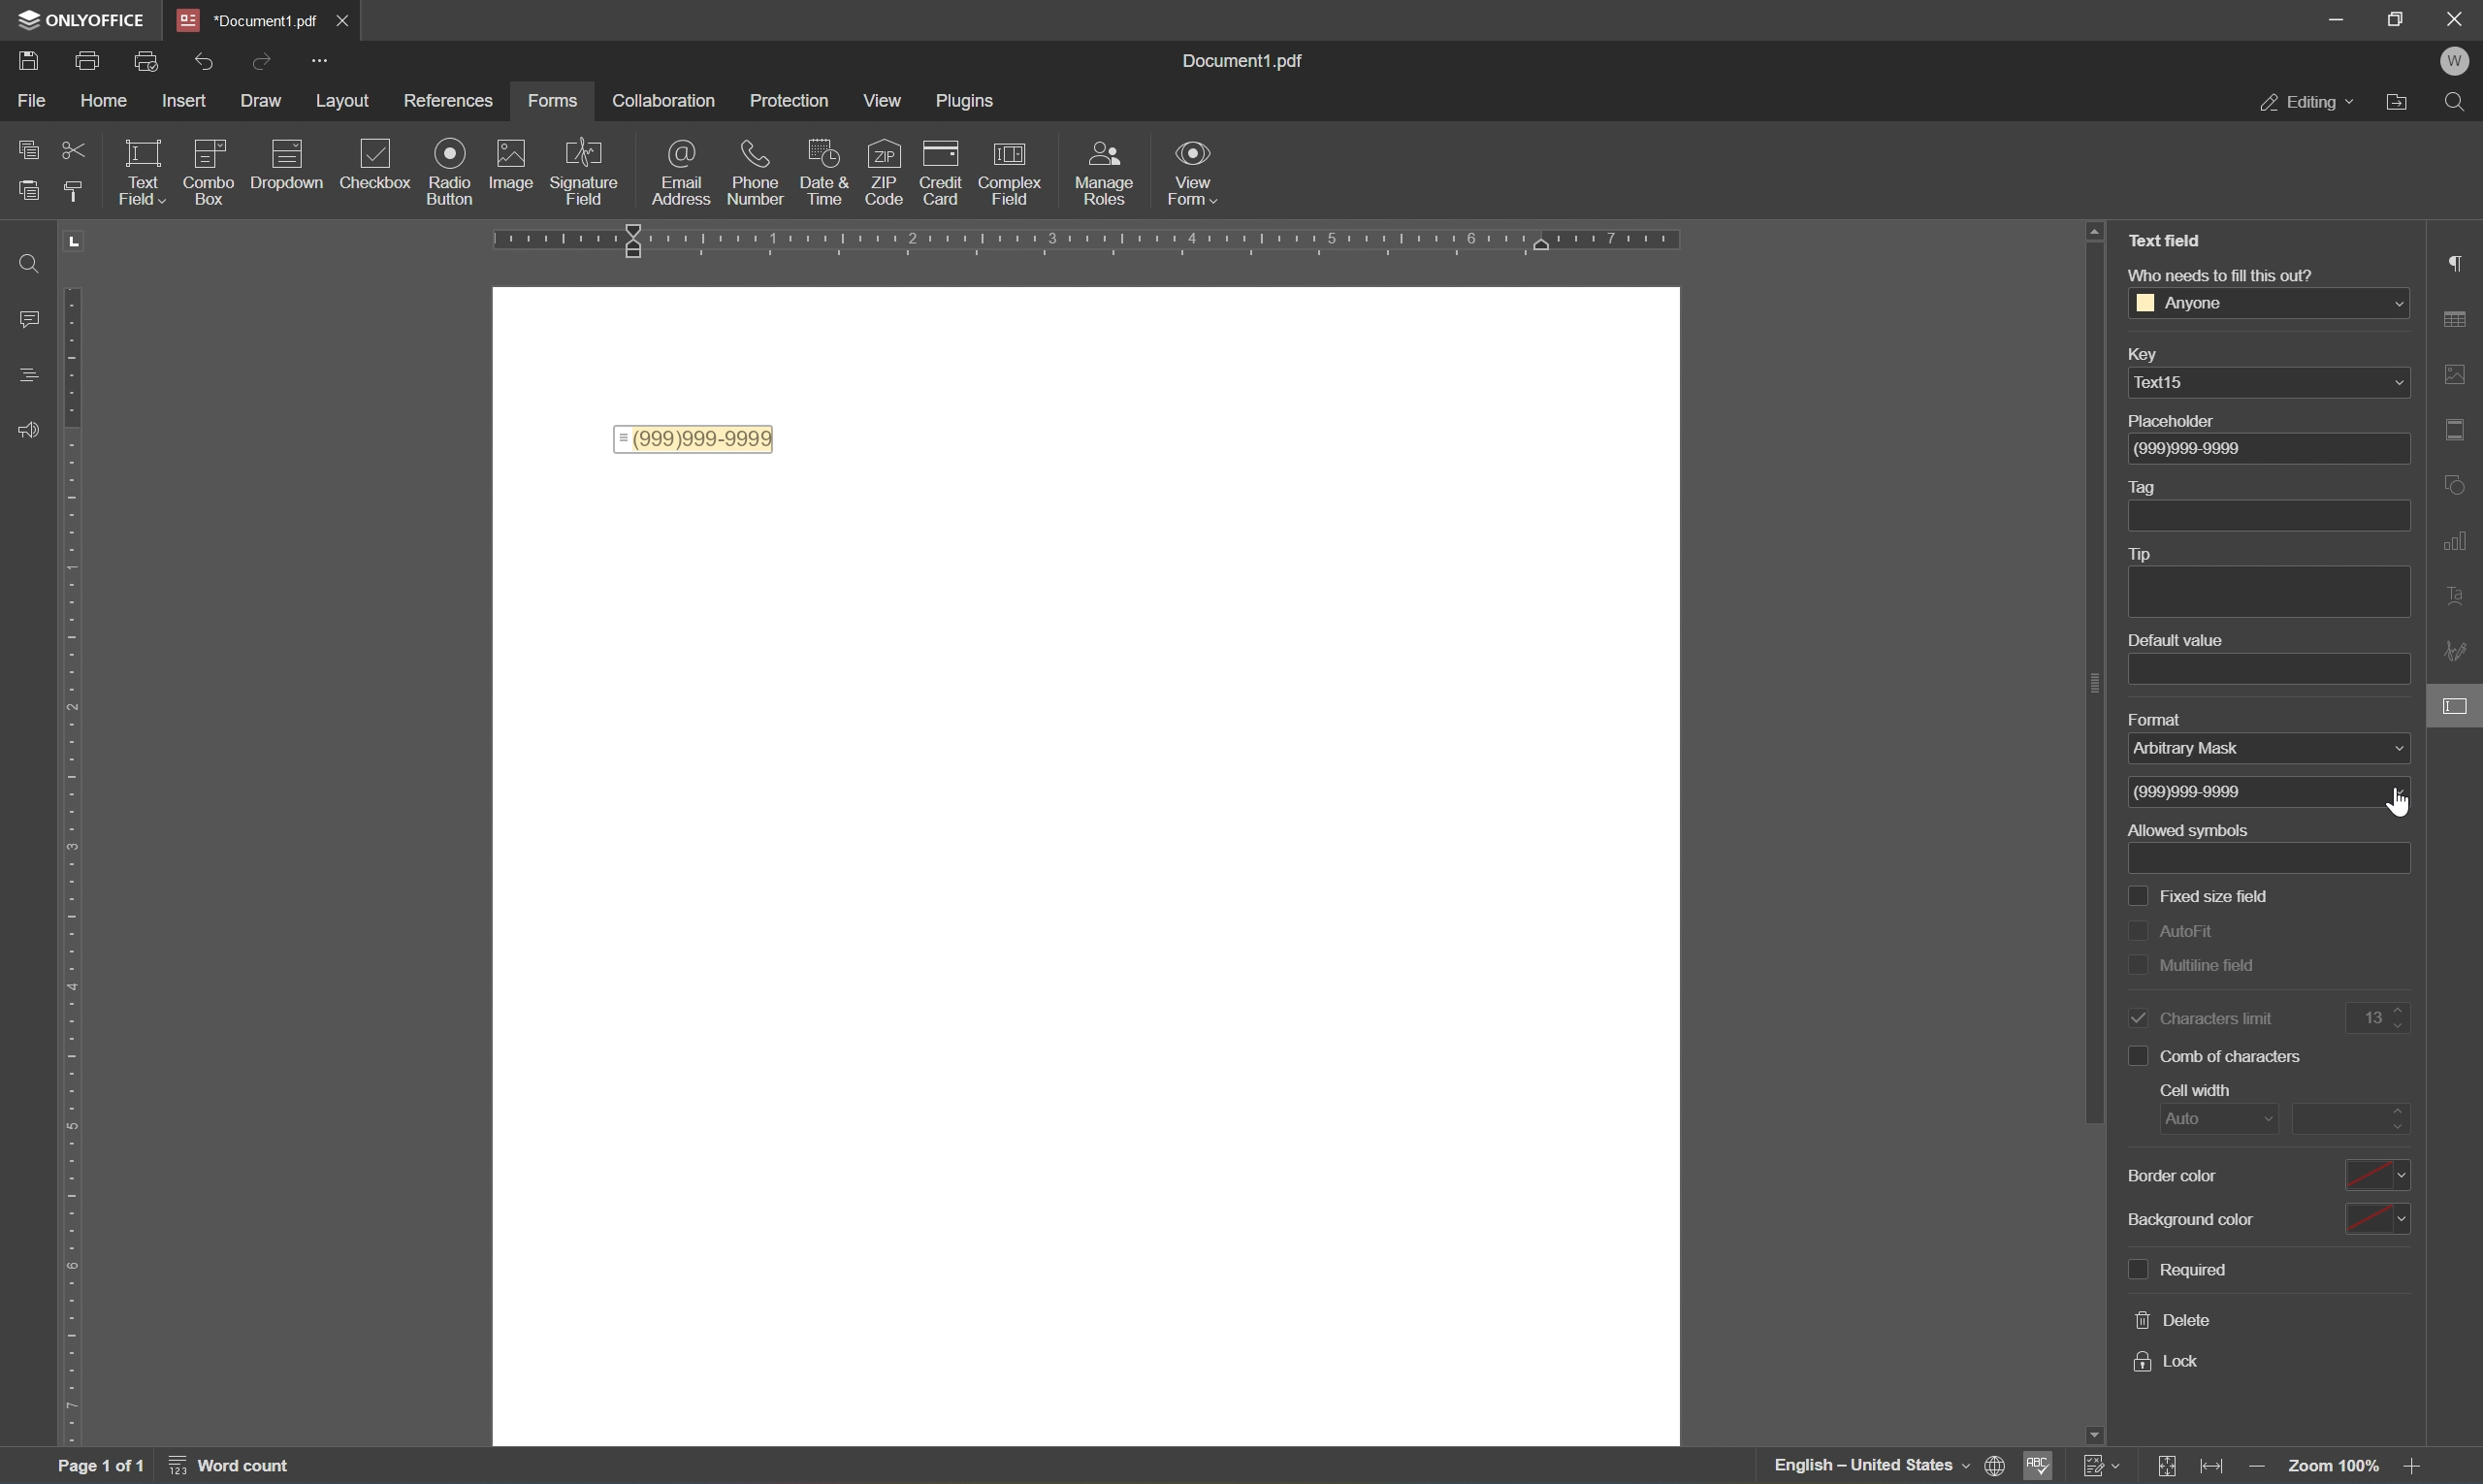  I want to click on Tip, so click(2142, 554).